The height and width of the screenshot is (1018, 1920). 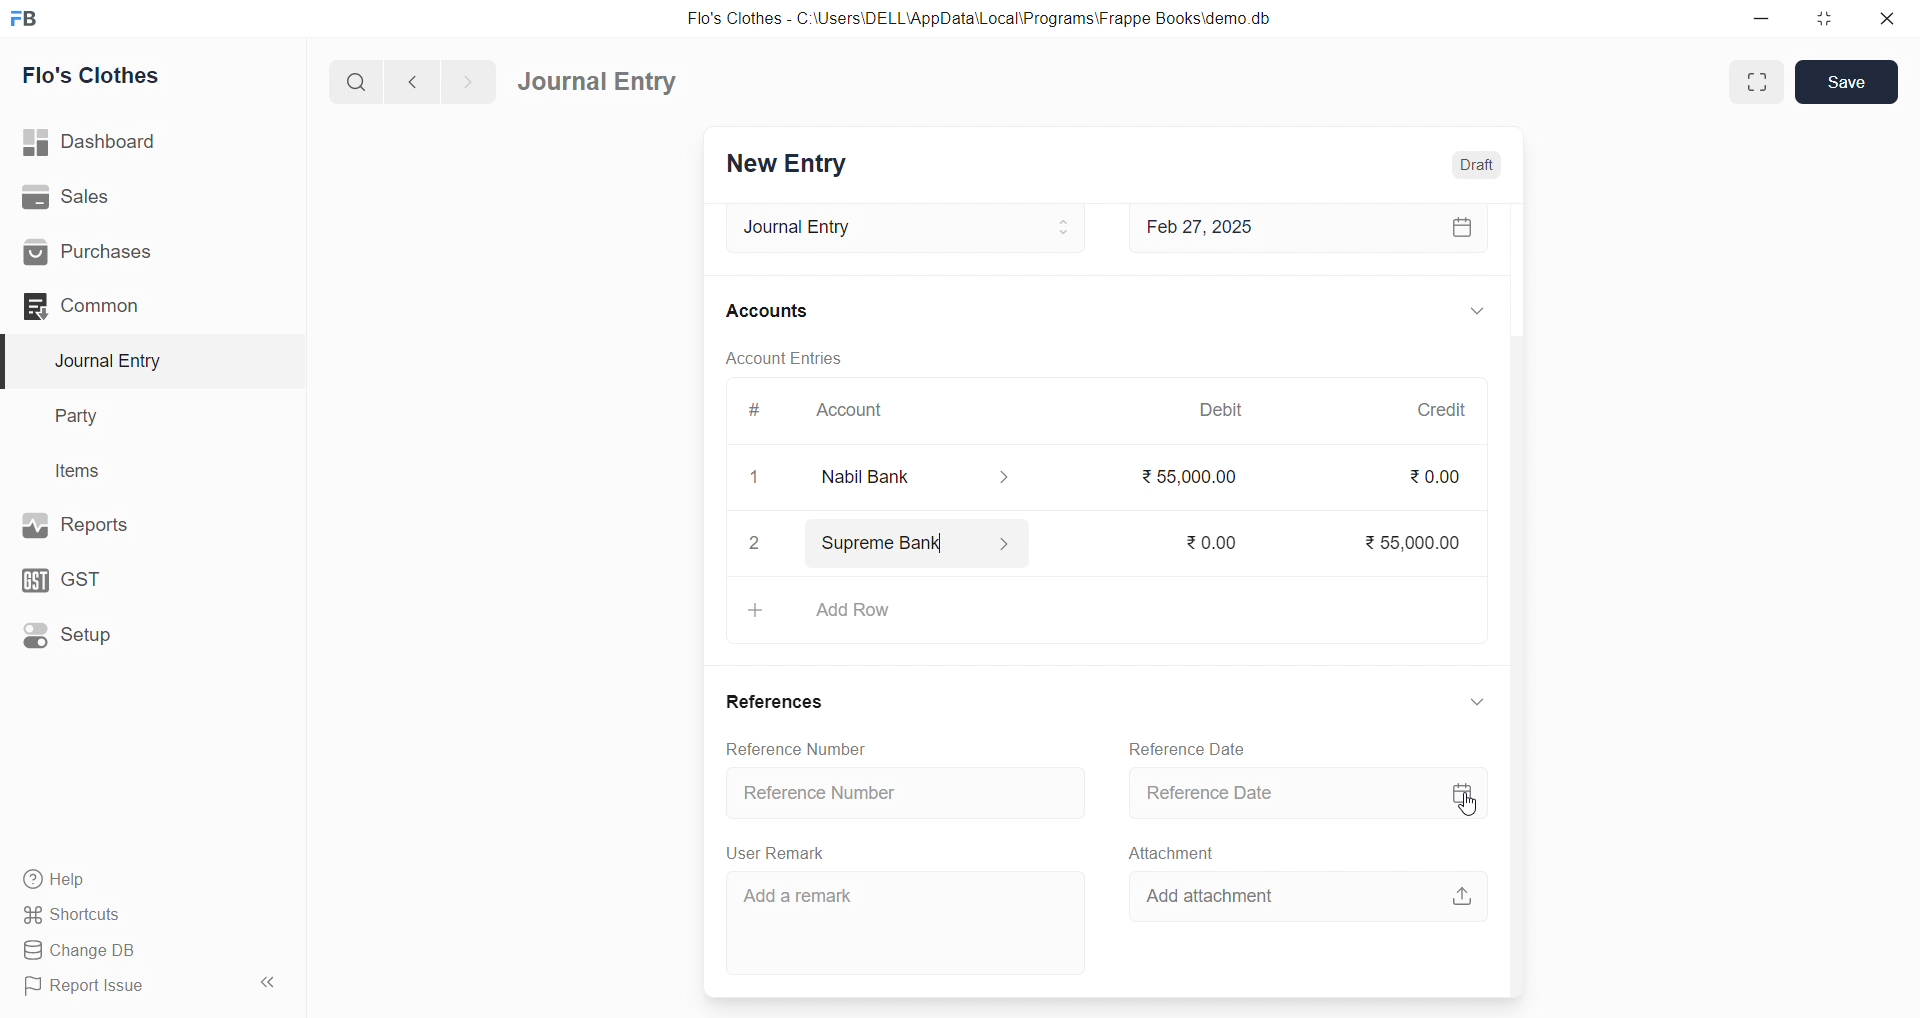 What do you see at coordinates (125, 881) in the screenshot?
I see `Help` at bounding box center [125, 881].